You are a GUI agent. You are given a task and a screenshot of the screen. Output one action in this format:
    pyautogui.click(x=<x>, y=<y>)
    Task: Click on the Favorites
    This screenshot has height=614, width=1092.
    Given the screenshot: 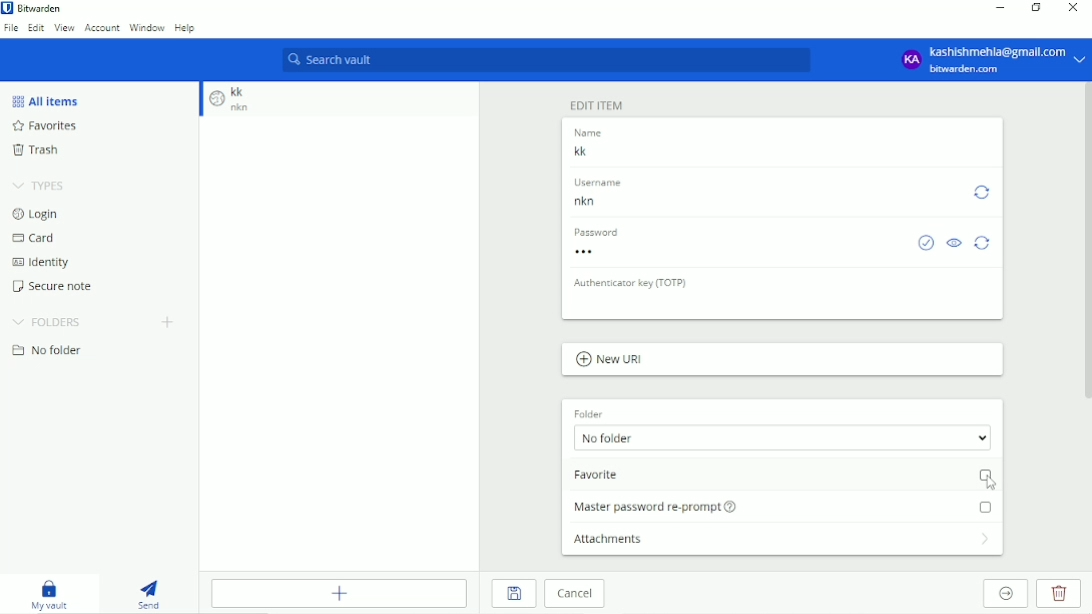 What is the action you would take?
    pyautogui.click(x=48, y=126)
    